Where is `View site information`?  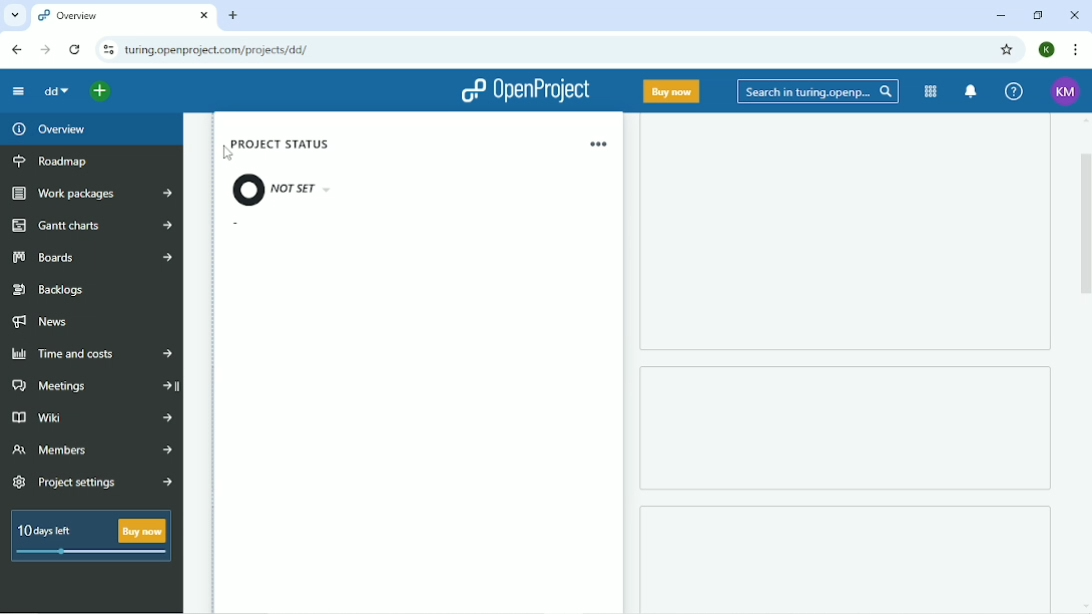 View site information is located at coordinates (107, 50).